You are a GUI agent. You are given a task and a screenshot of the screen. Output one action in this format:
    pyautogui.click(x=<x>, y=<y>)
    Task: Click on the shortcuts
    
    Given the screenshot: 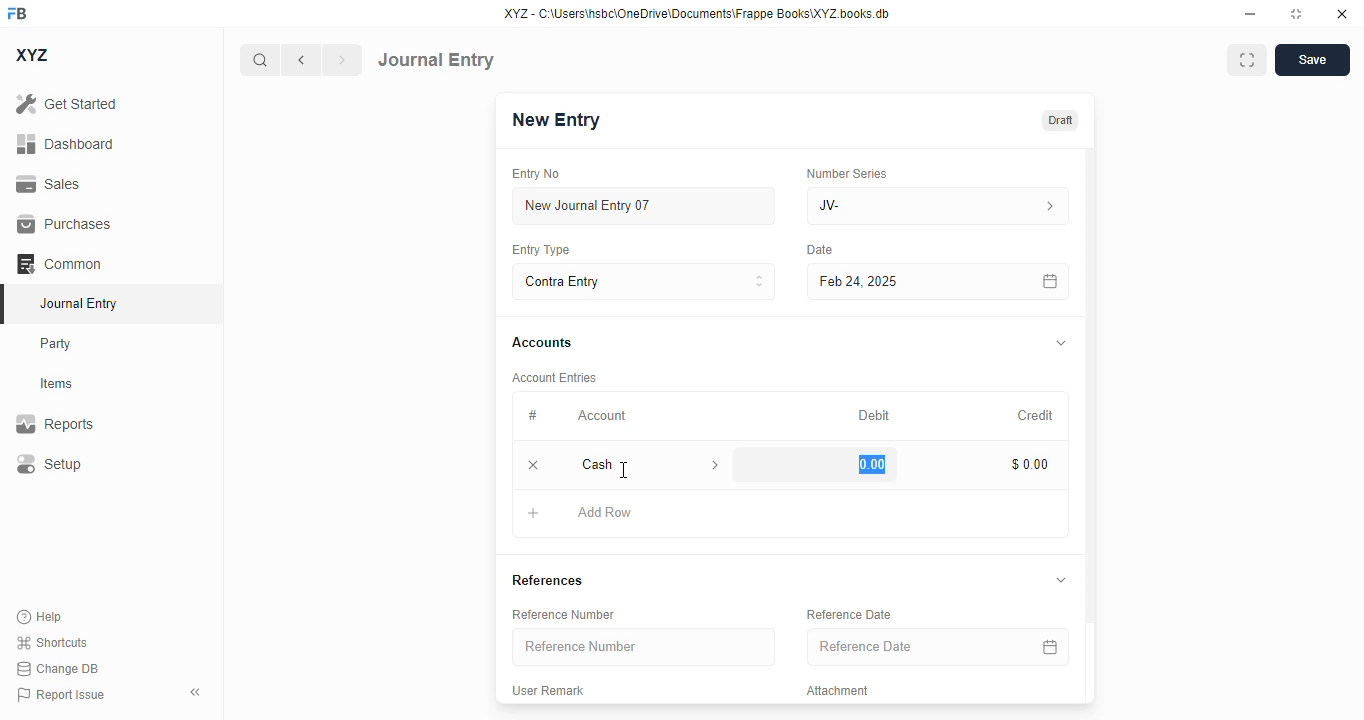 What is the action you would take?
    pyautogui.click(x=52, y=642)
    